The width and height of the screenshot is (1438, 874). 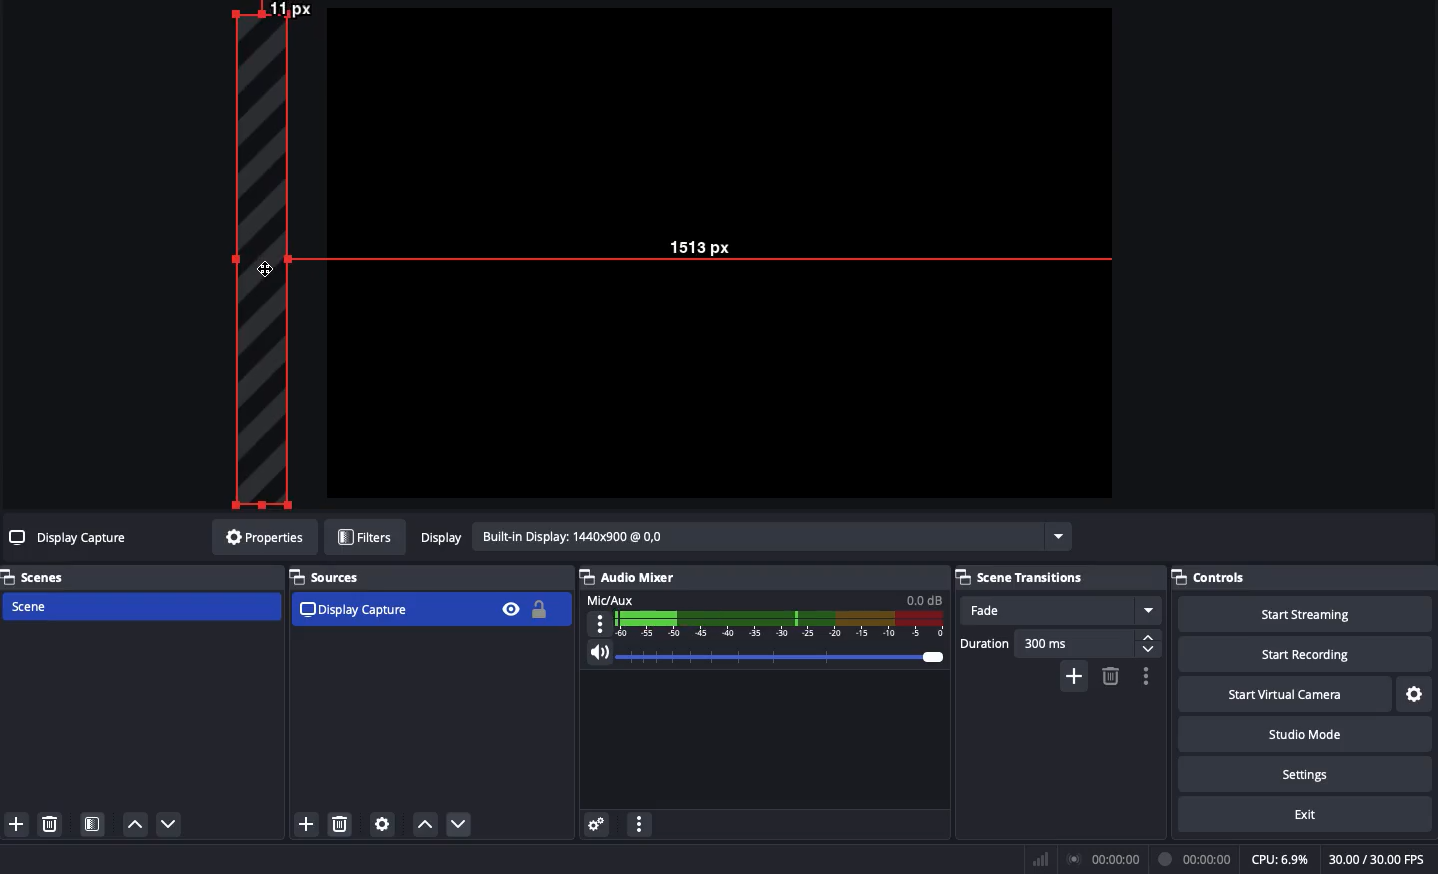 What do you see at coordinates (701, 247) in the screenshot?
I see `1513 px` at bounding box center [701, 247].